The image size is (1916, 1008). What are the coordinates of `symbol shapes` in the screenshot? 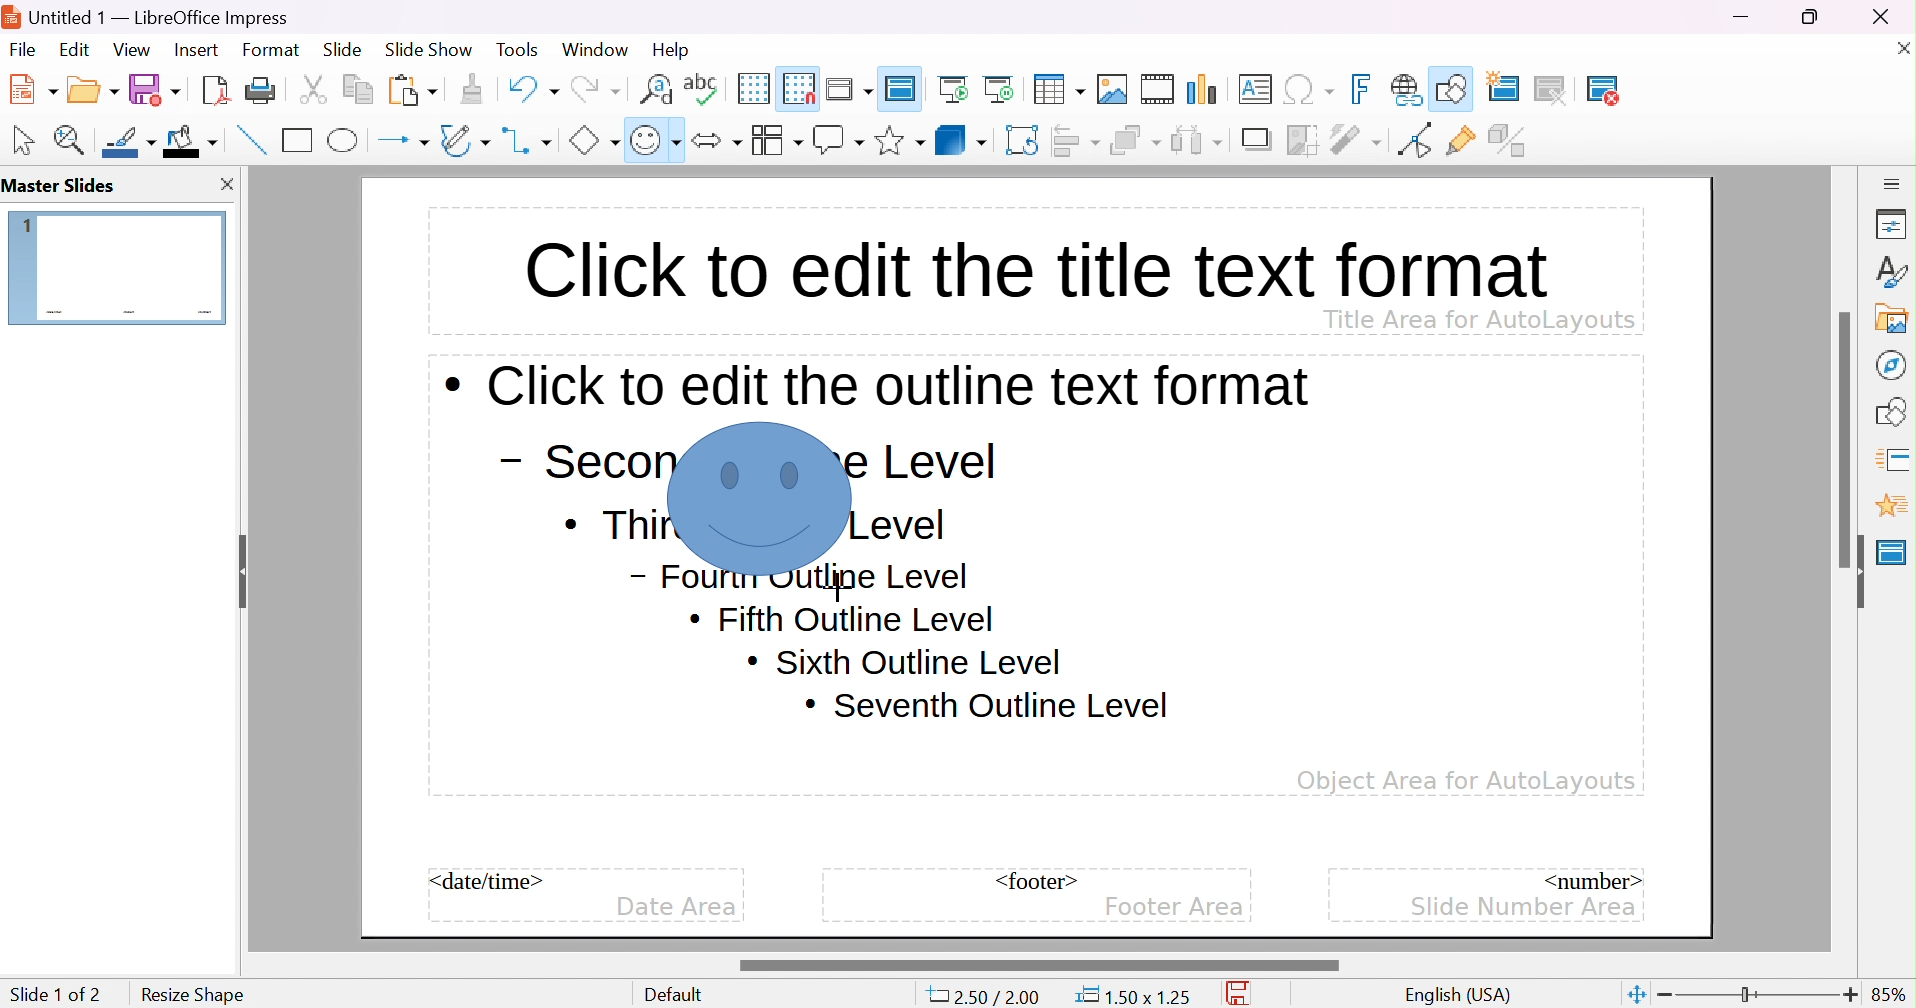 It's located at (655, 140).